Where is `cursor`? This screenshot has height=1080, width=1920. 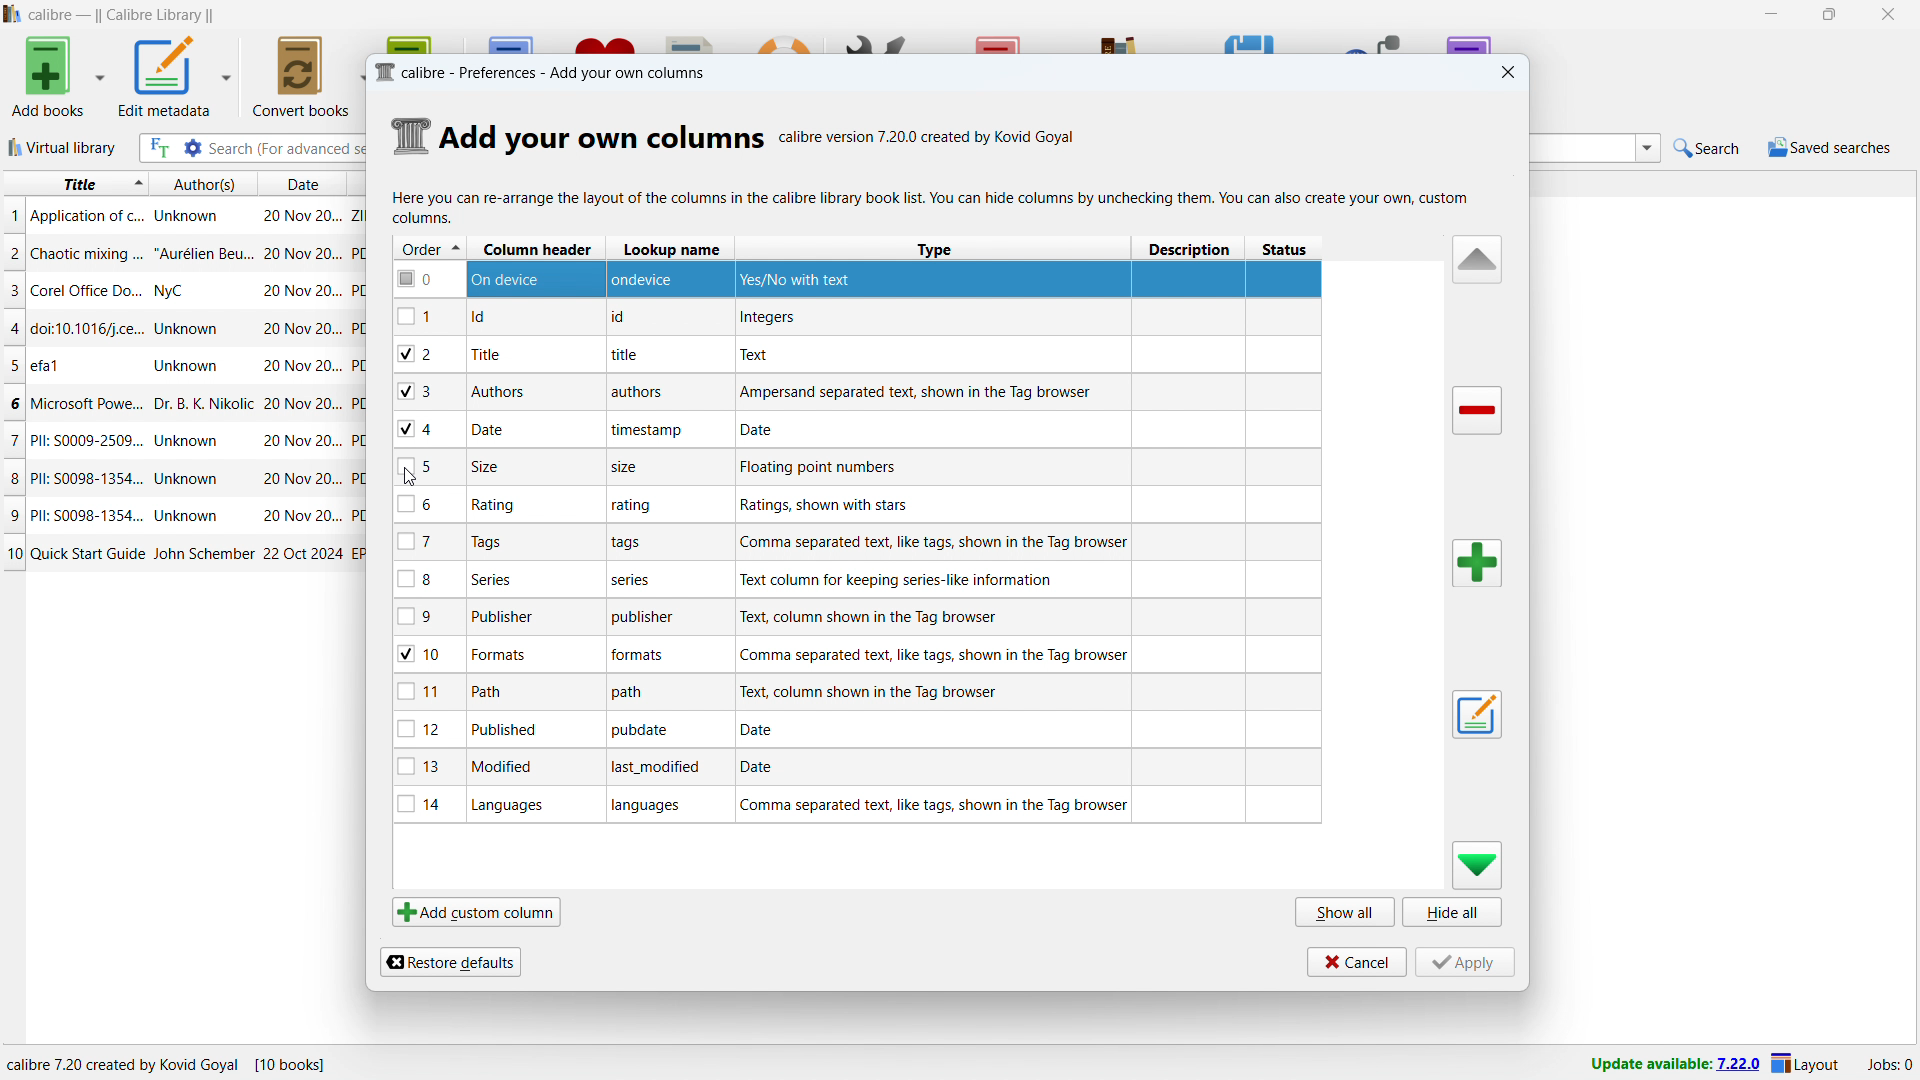
cursor is located at coordinates (415, 478).